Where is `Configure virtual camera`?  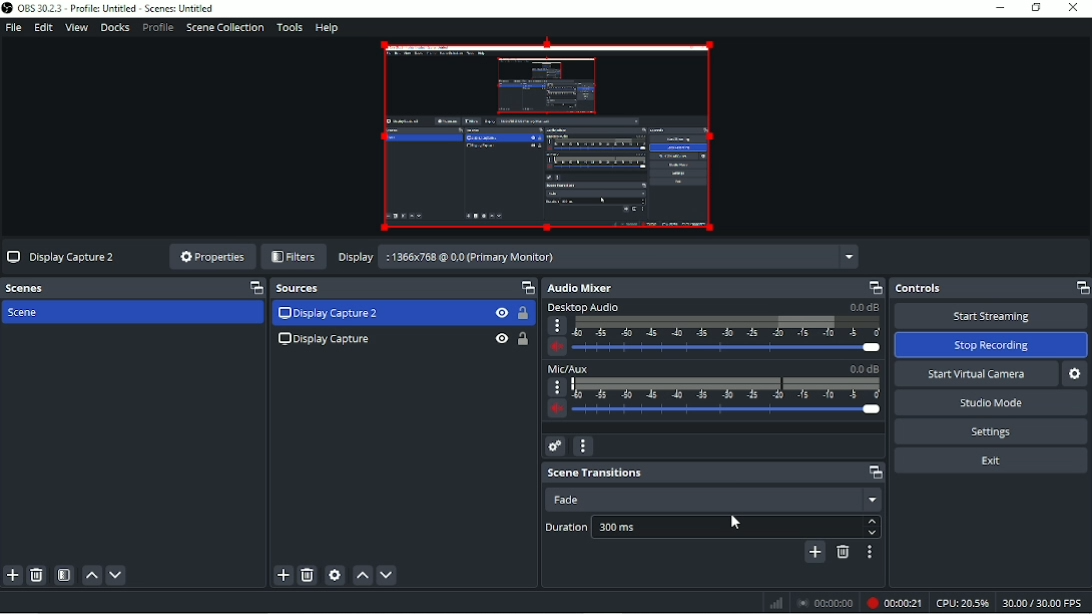
Configure virtual camera is located at coordinates (1075, 374).